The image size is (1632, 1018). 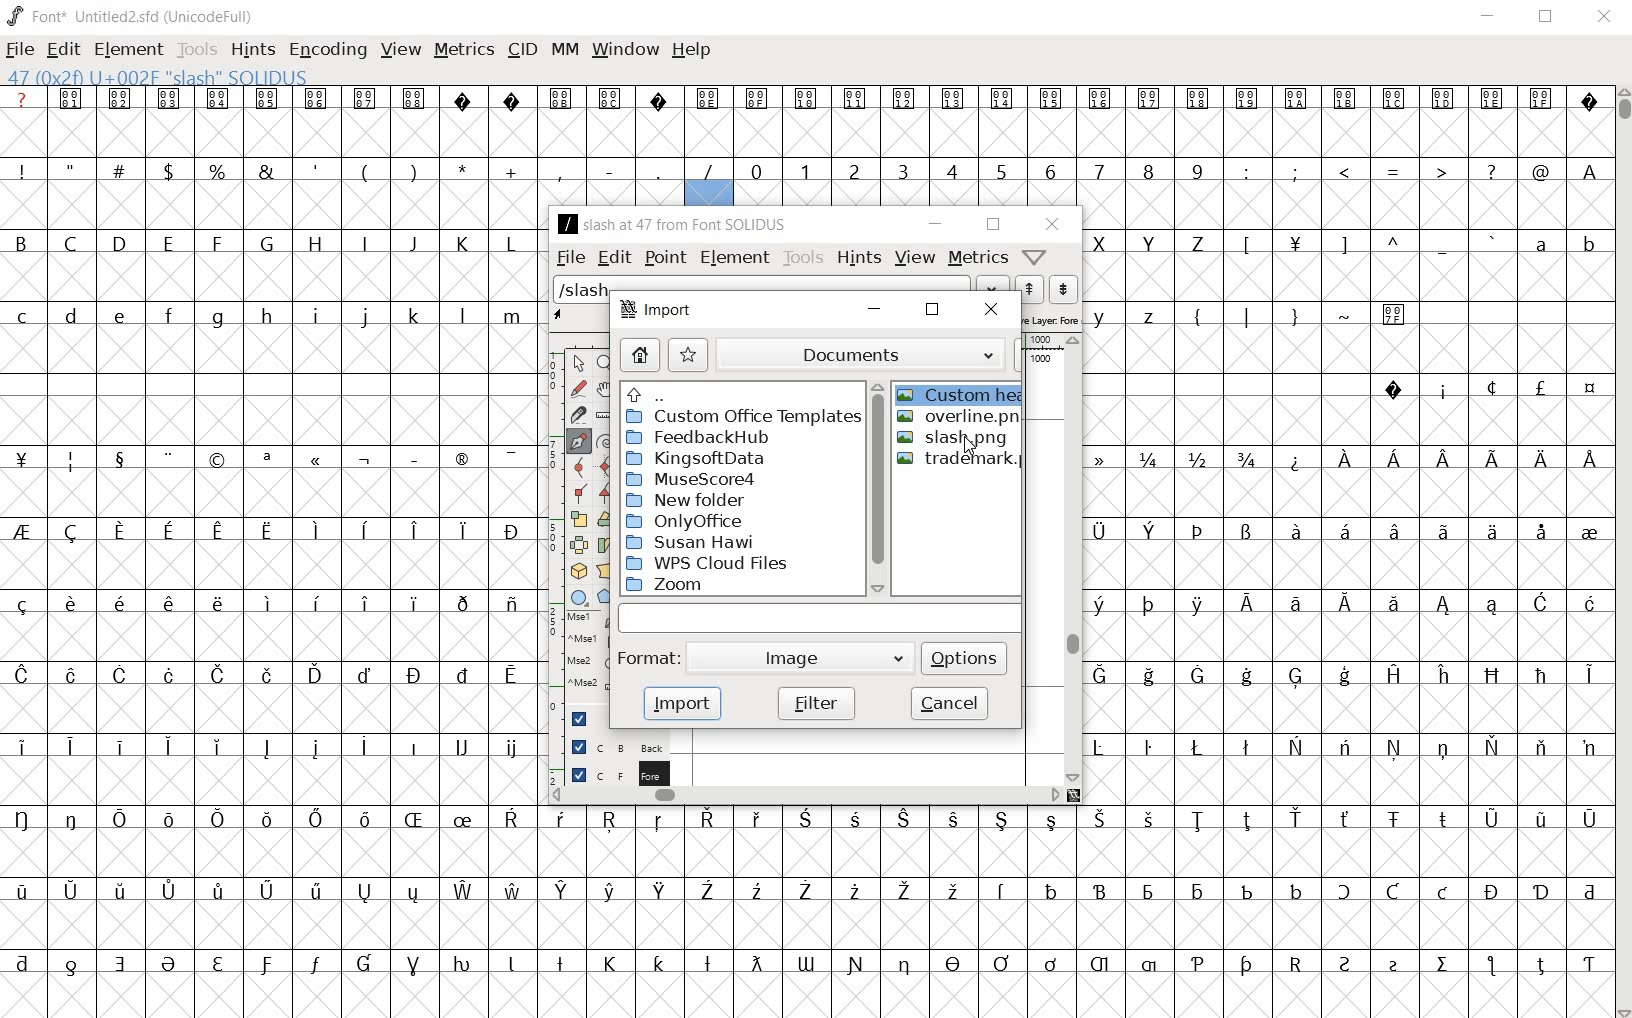 What do you see at coordinates (1346, 494) in the screenshot?
I see `empty cells` at bounding box center [1346, 494].